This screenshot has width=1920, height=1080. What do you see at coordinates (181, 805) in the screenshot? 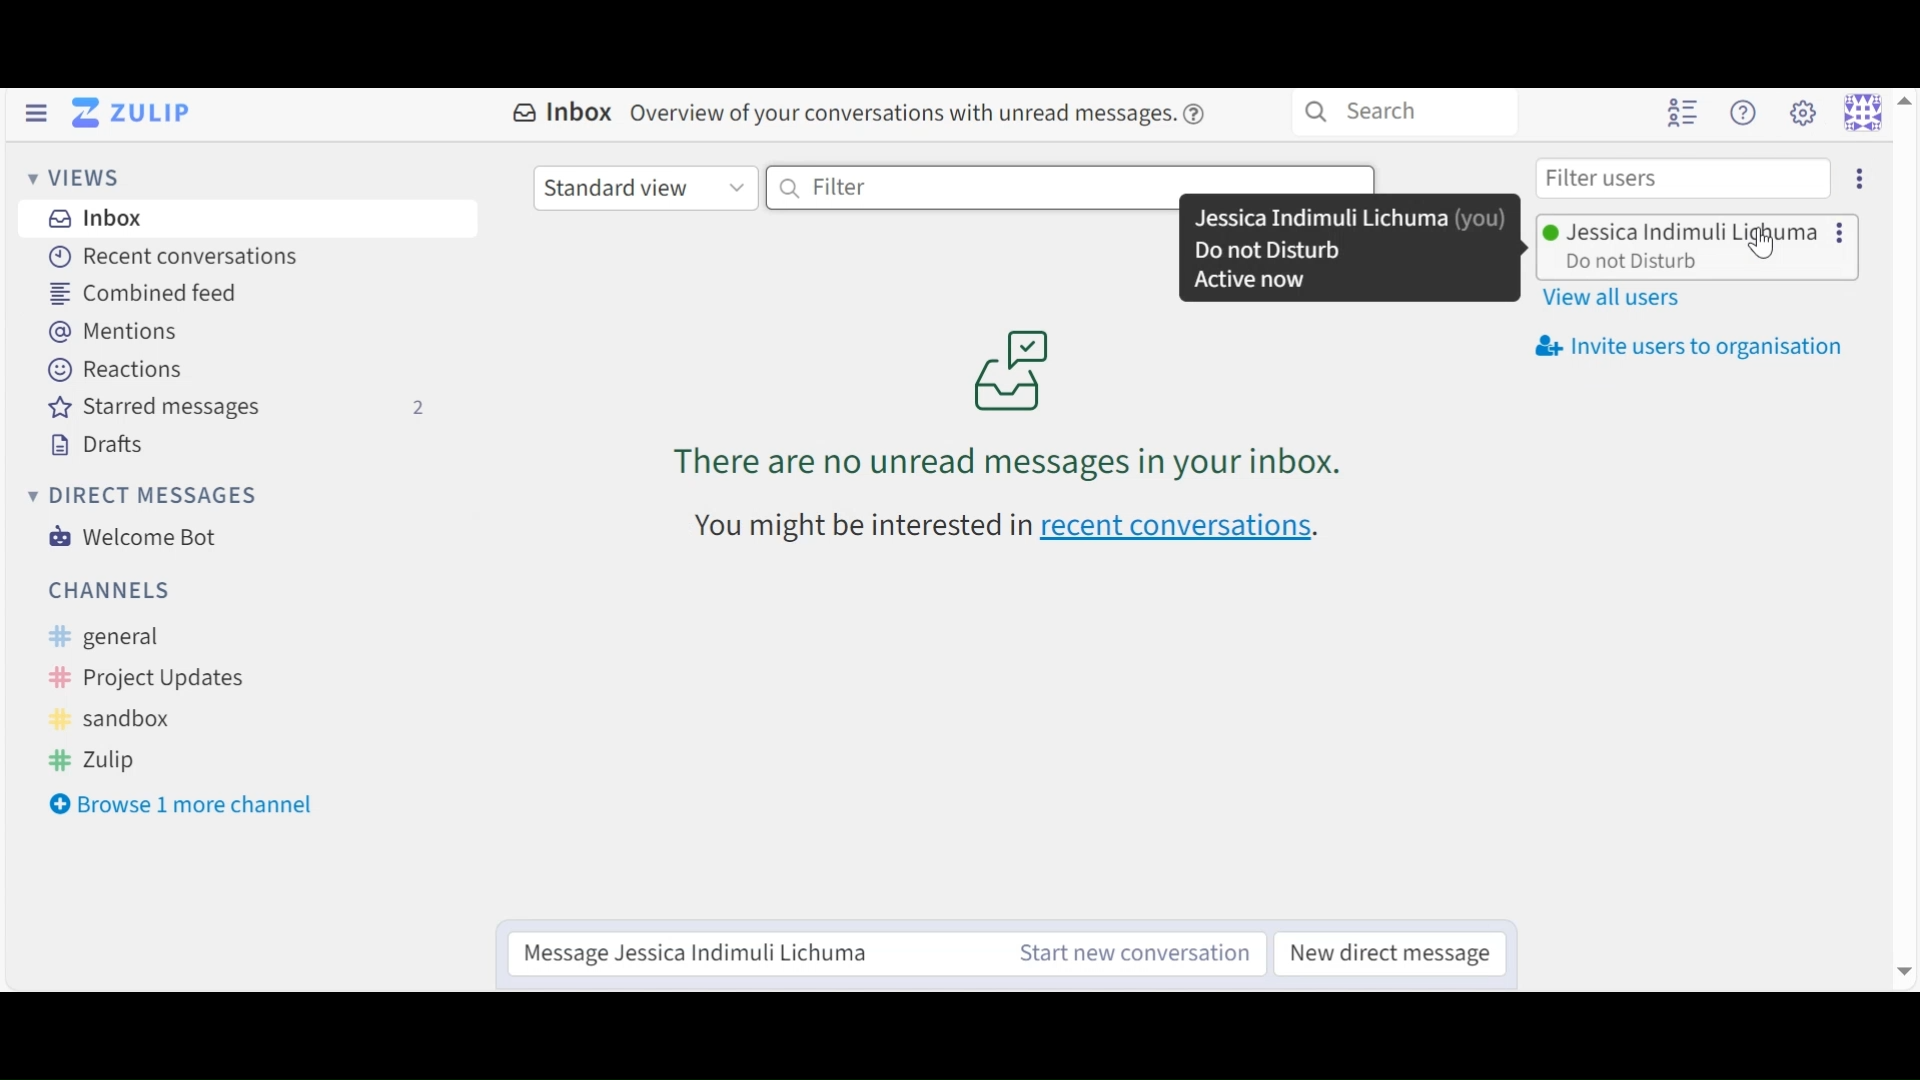
I see `Browse more channel` at bounding box center [181, 805].